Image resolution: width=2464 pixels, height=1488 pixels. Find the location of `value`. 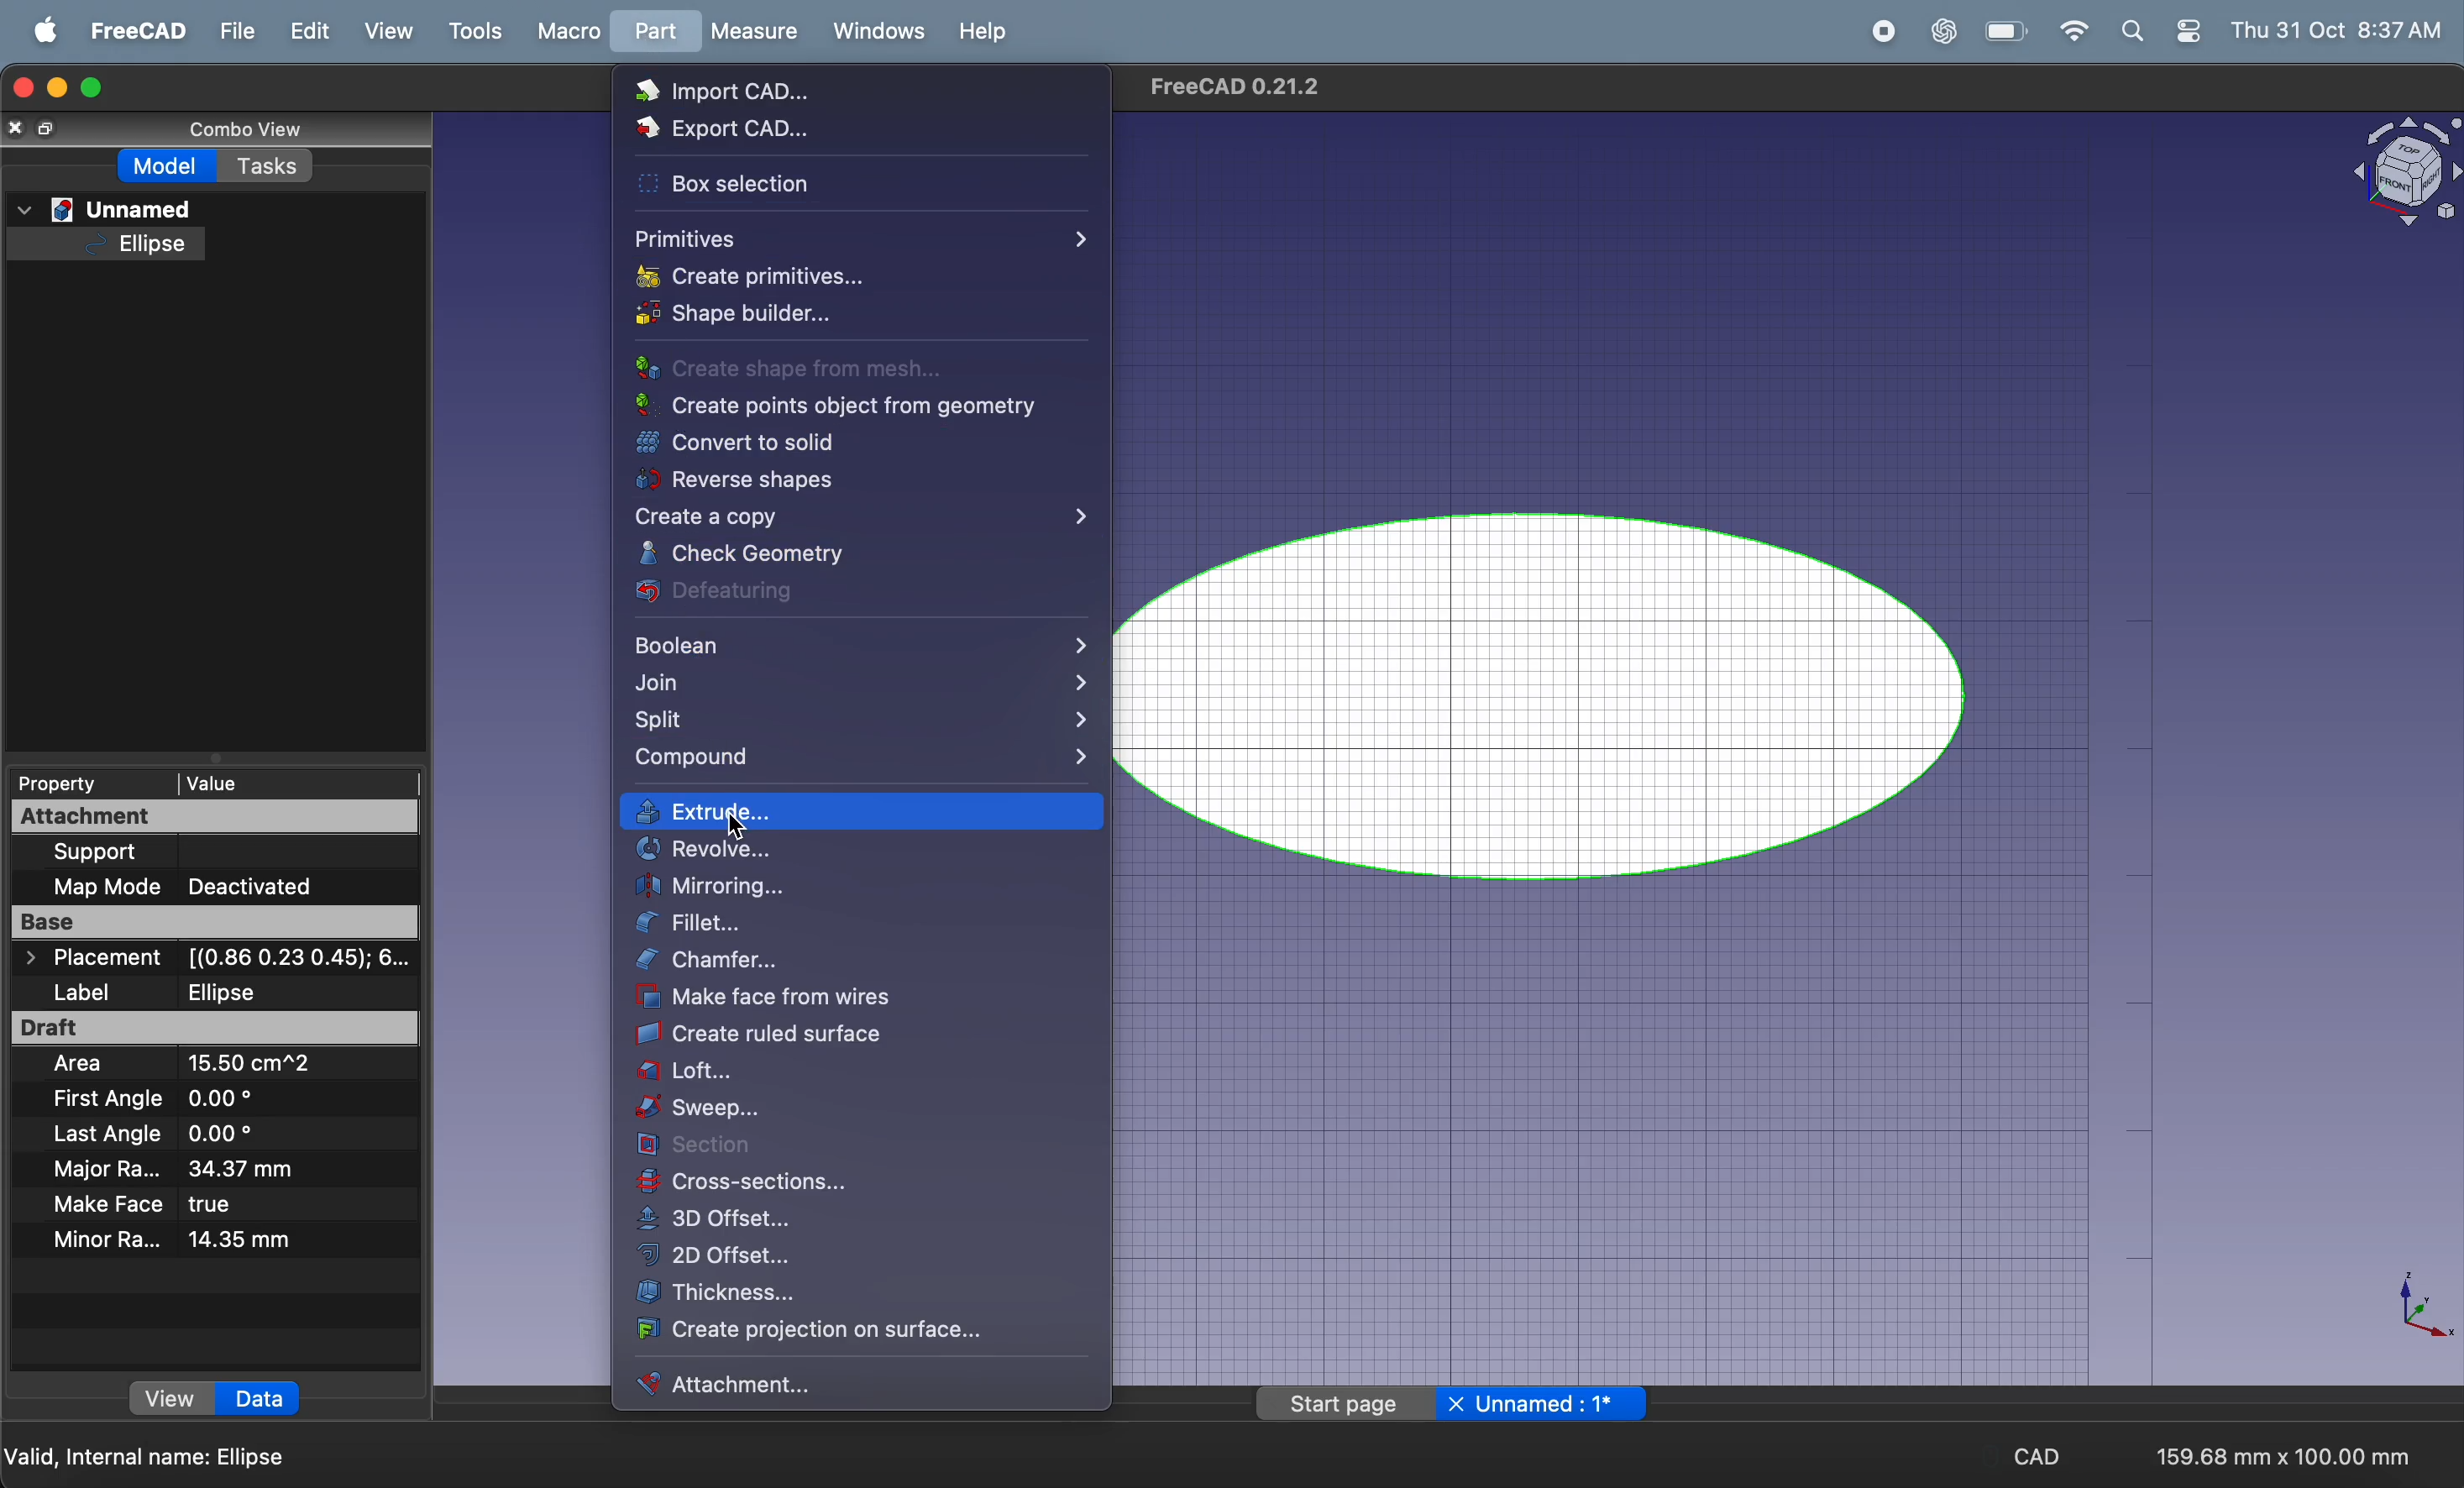

value is located at coordinates (290, 779).